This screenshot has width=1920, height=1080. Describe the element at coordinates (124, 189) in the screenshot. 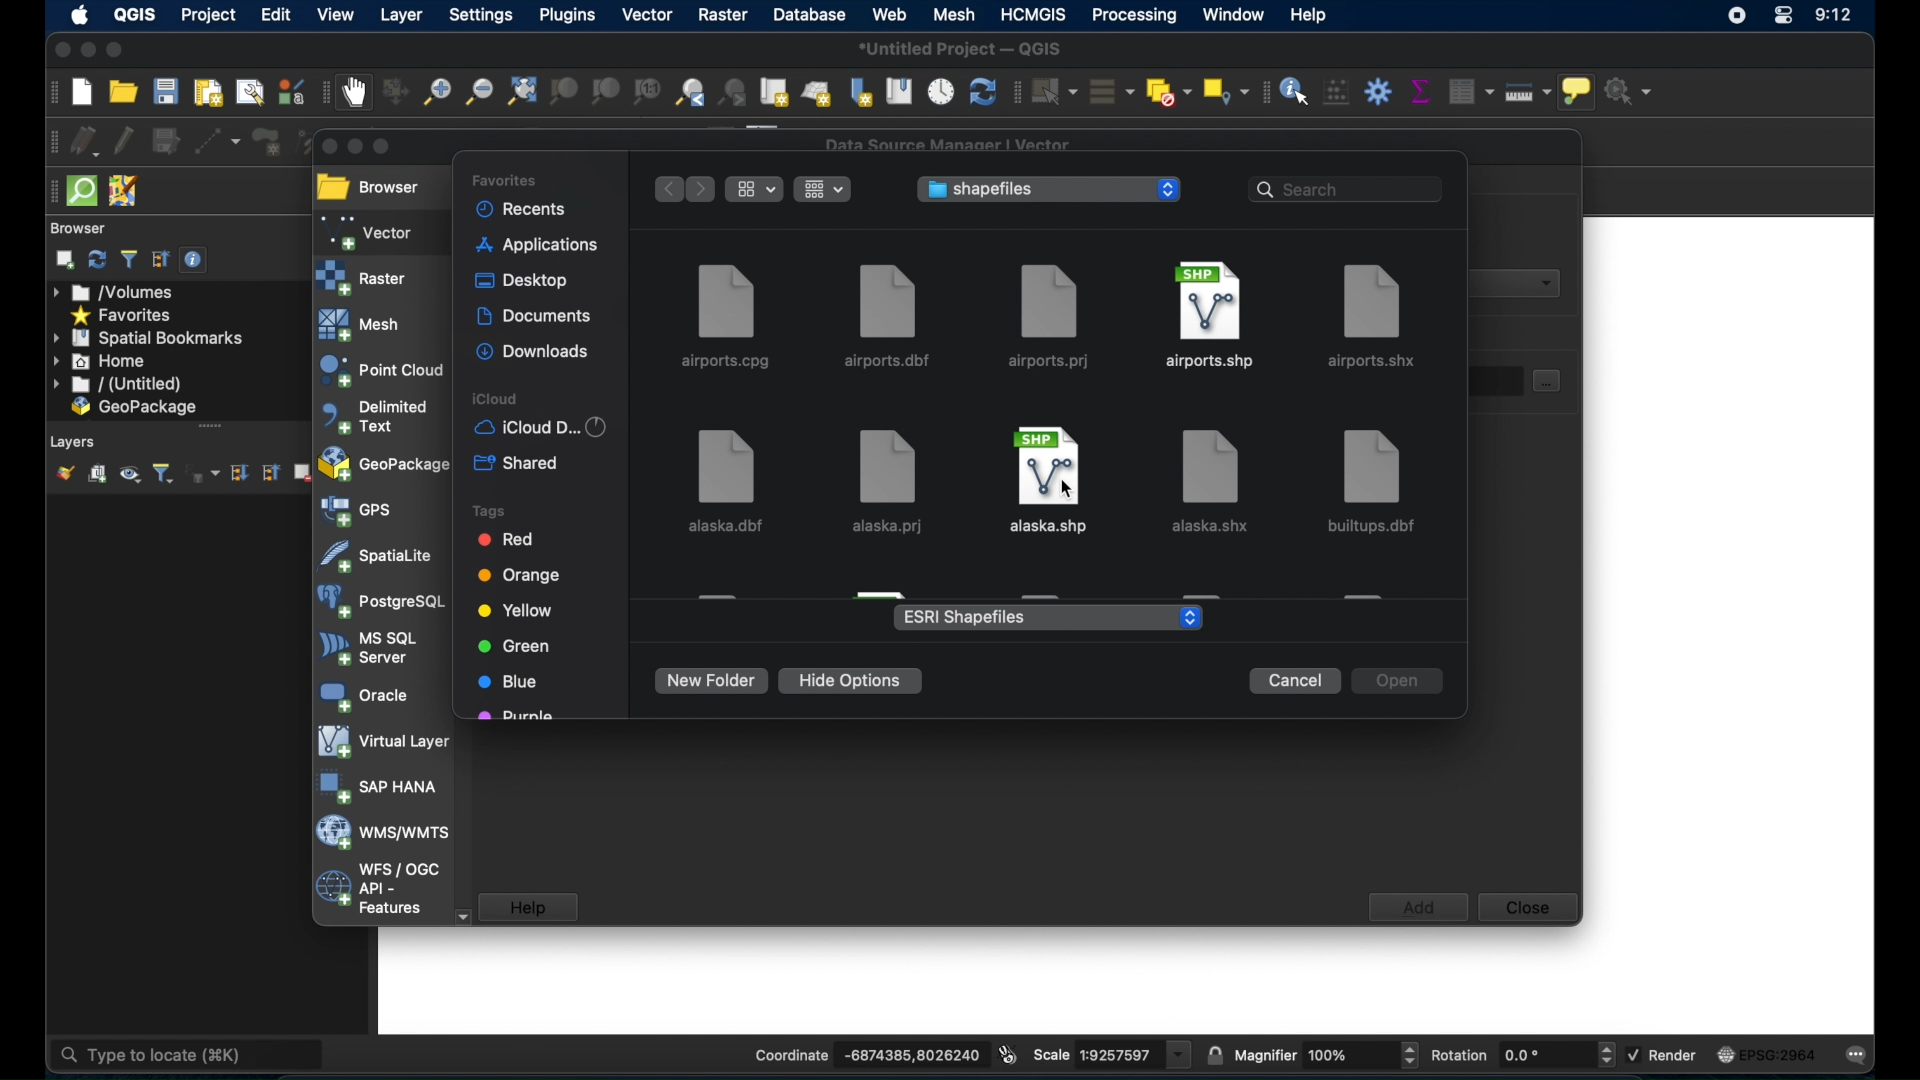

I see `josh remote` at that location.